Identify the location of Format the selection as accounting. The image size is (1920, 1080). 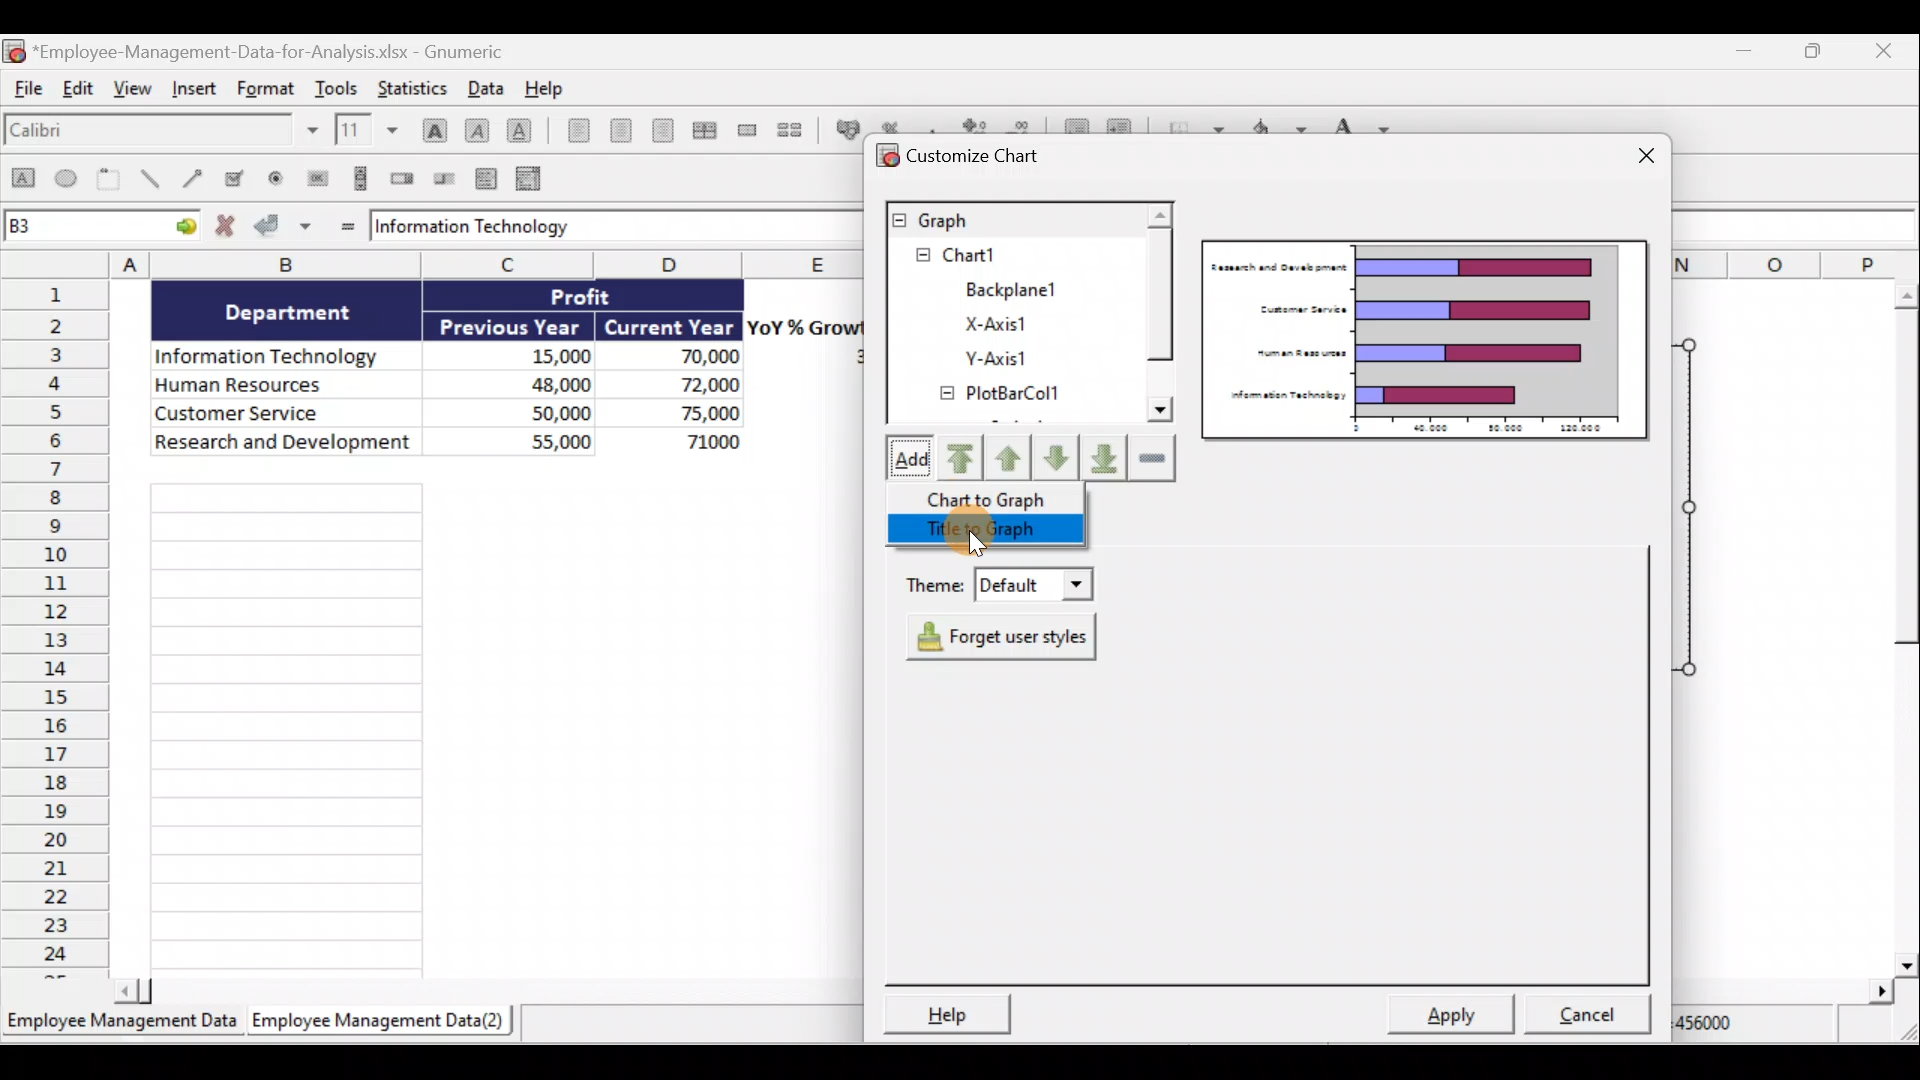
(843, 127).